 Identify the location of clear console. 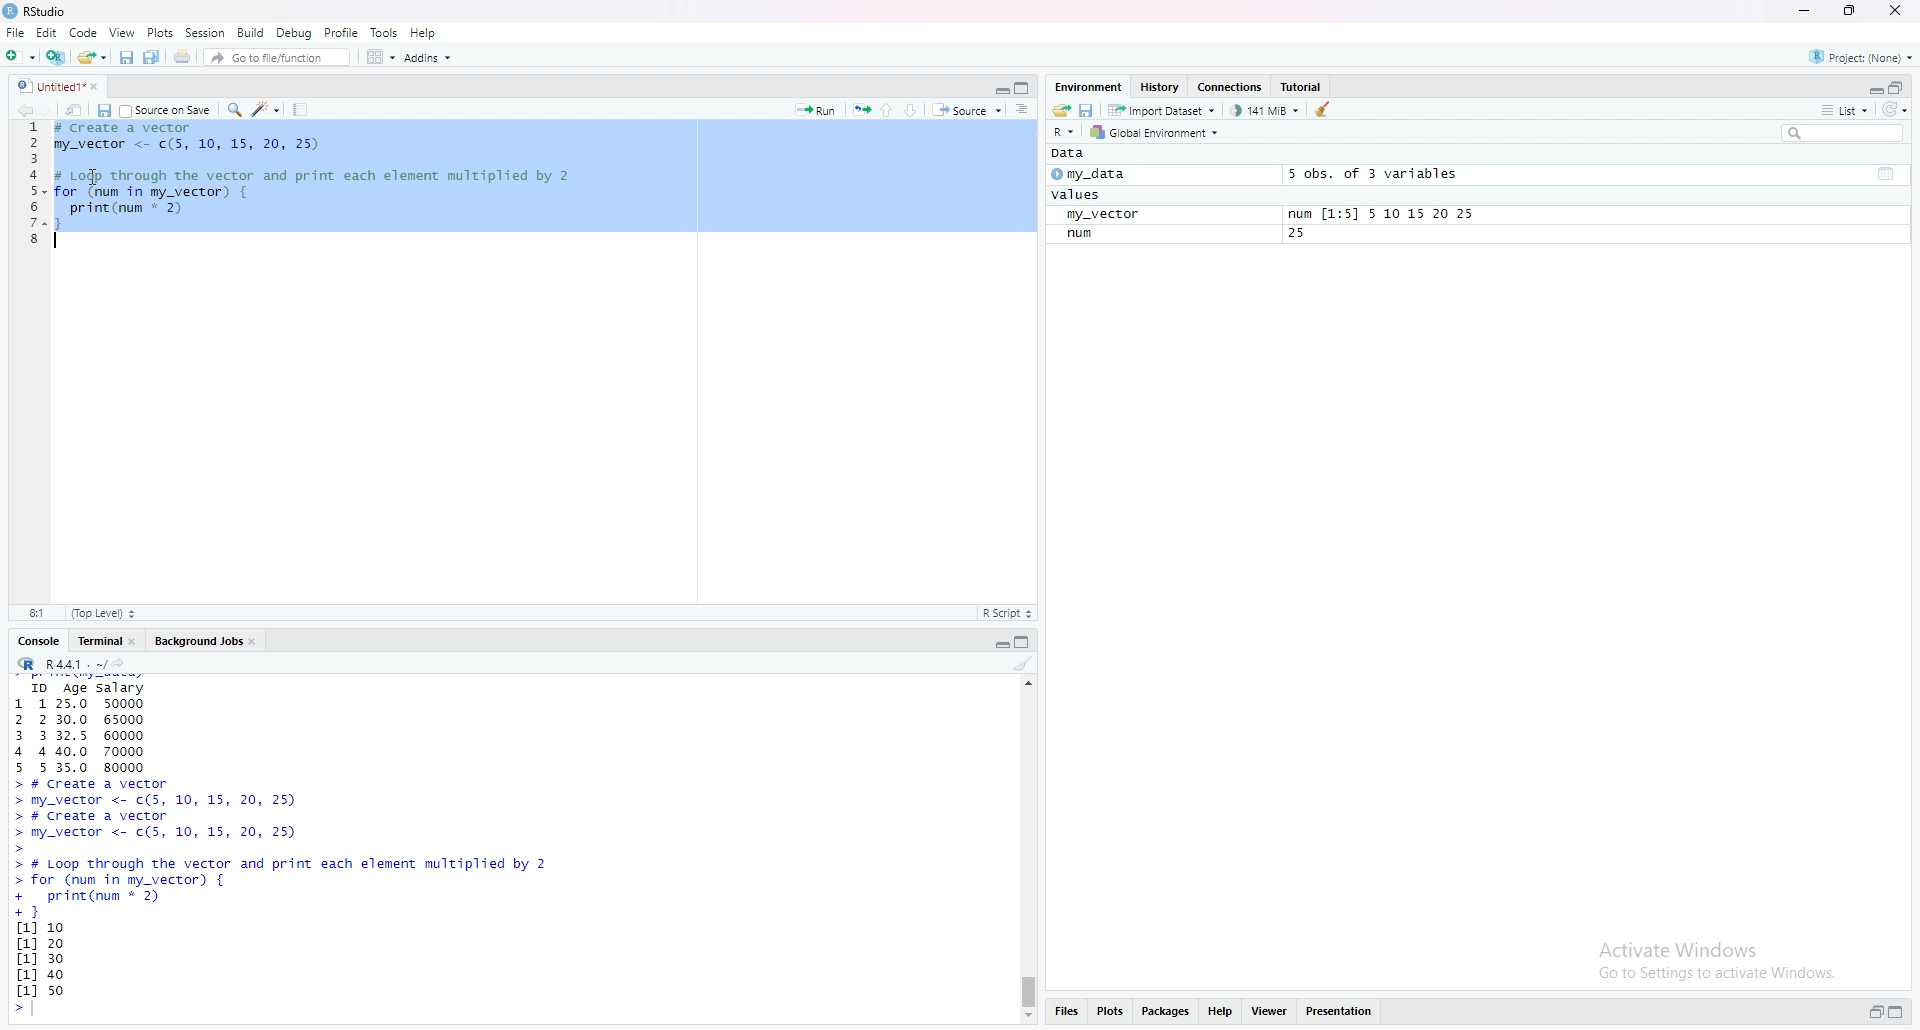
(1023, 664).